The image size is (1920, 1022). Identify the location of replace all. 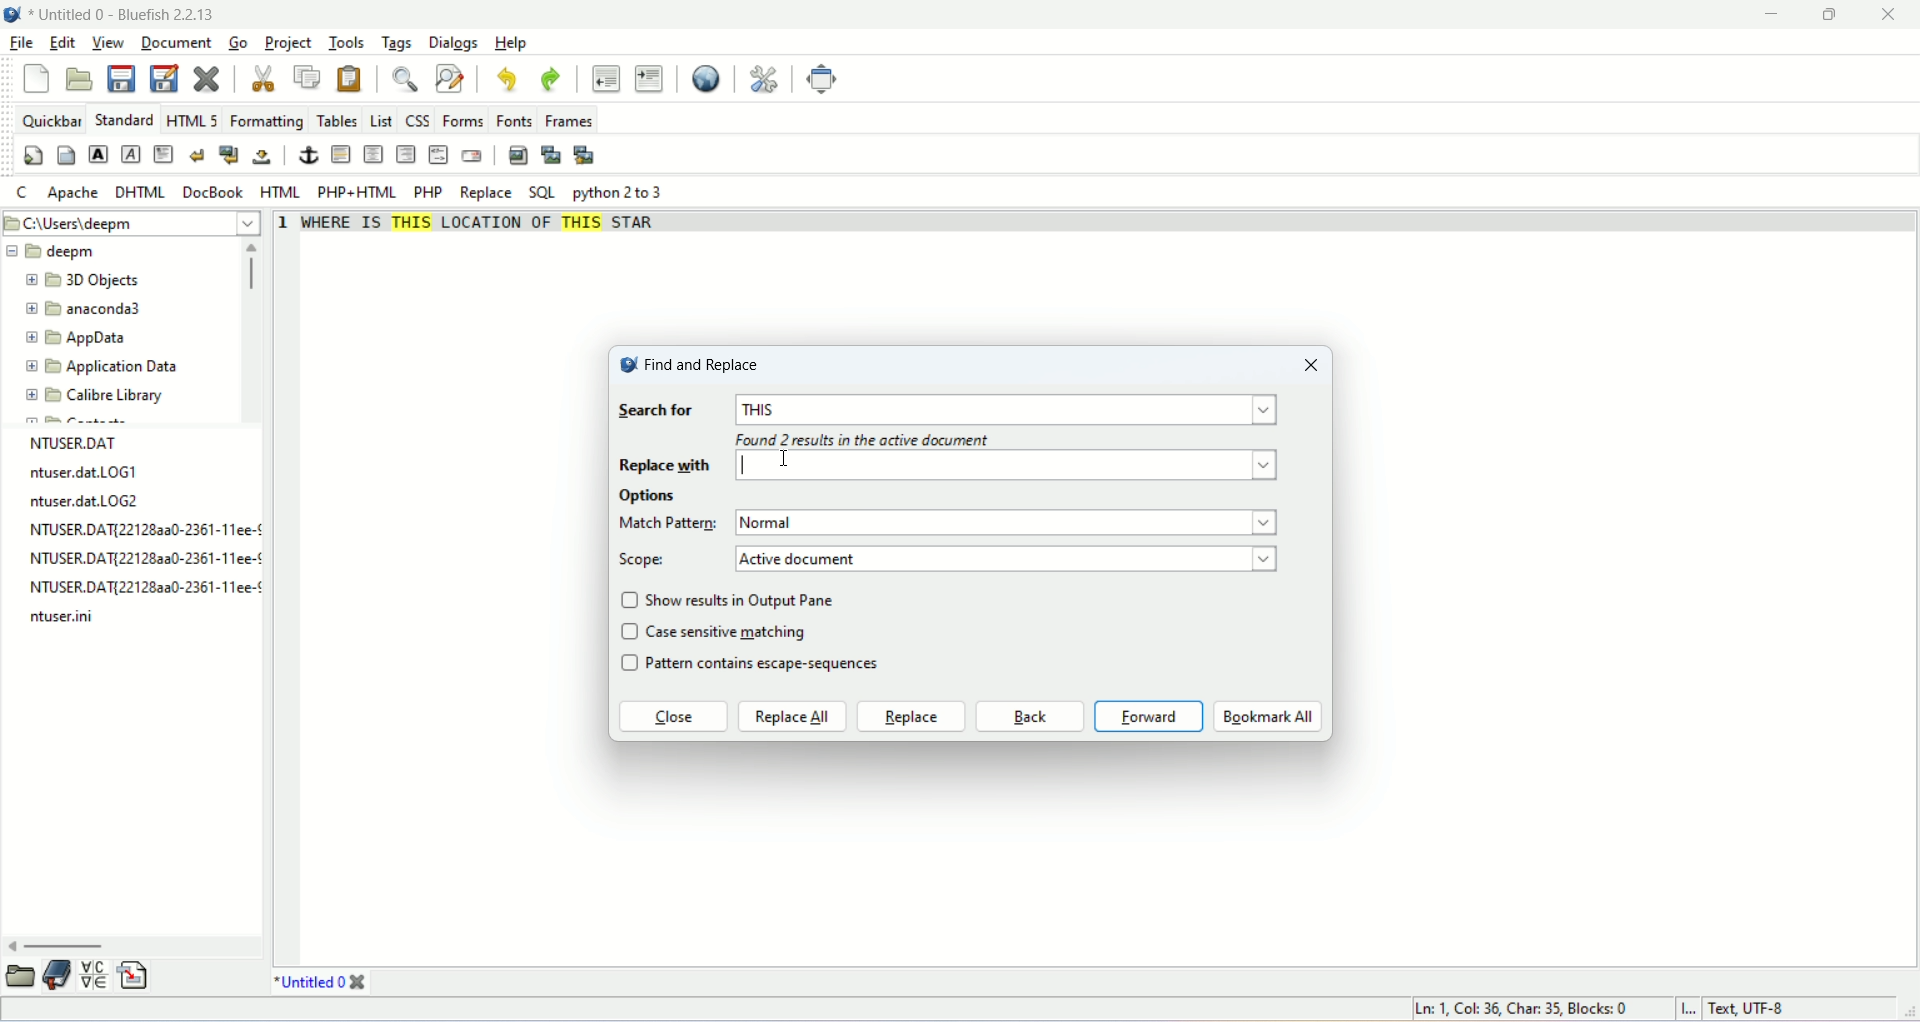
(793, 717).